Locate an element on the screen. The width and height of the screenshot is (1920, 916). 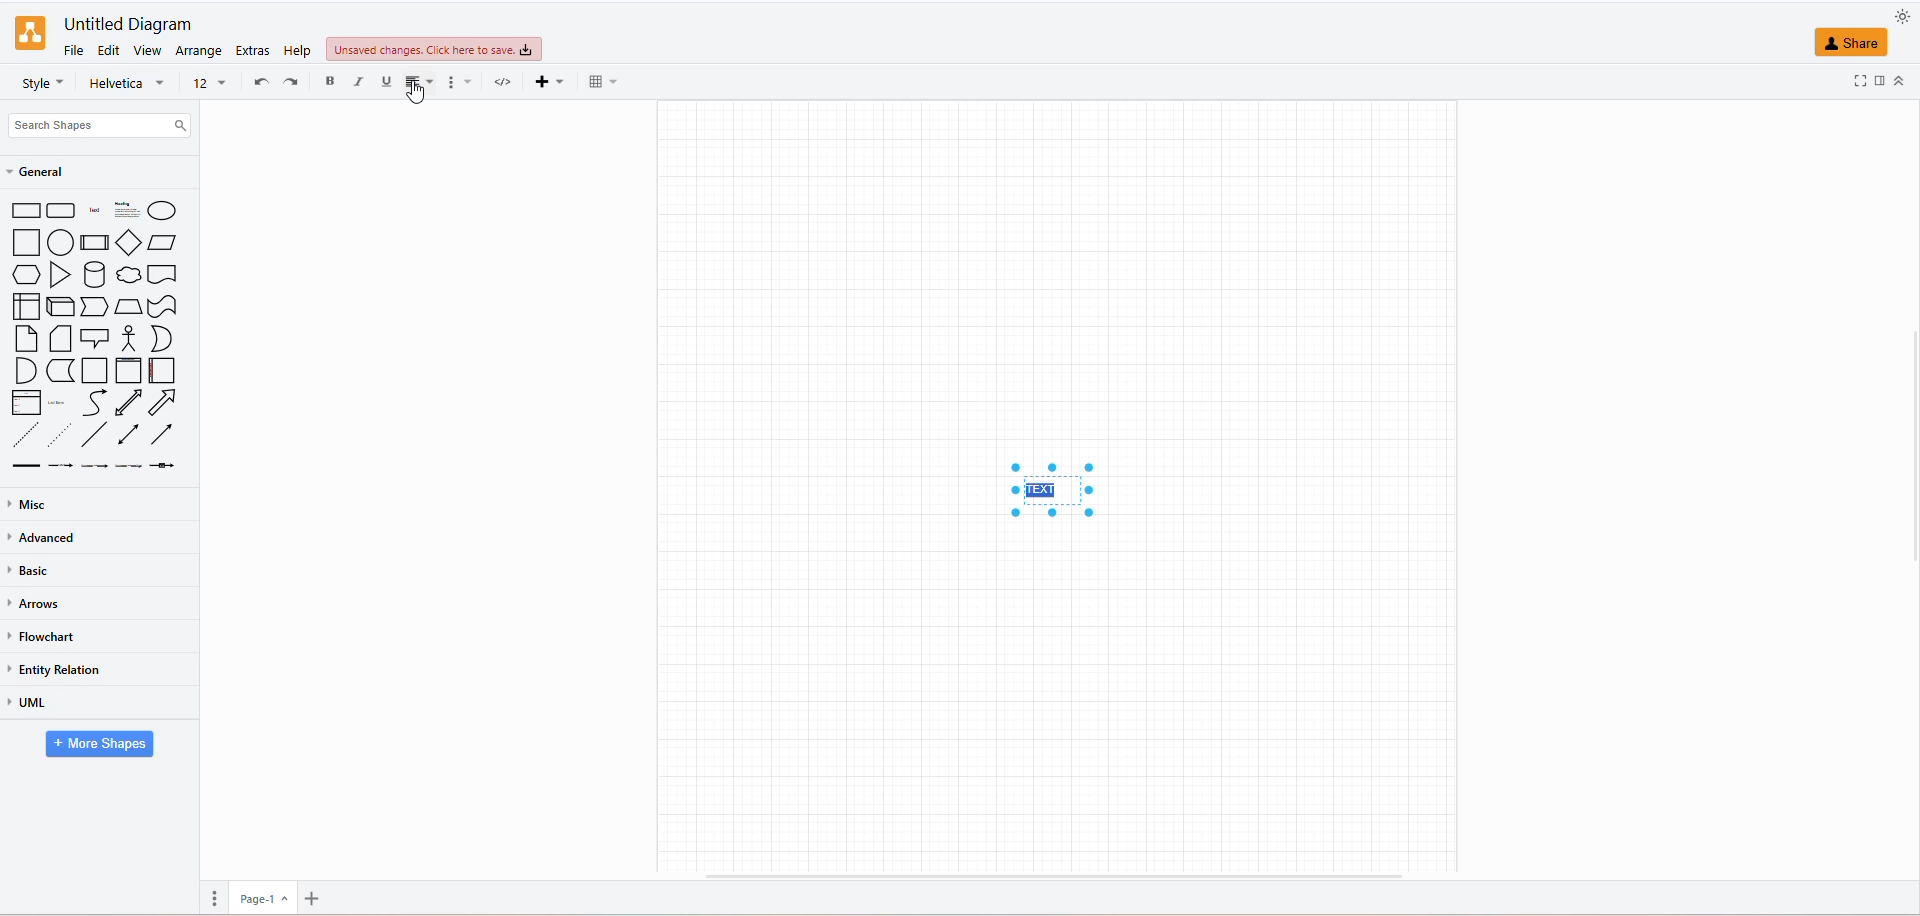
edit is located at coordinates (110, 51).